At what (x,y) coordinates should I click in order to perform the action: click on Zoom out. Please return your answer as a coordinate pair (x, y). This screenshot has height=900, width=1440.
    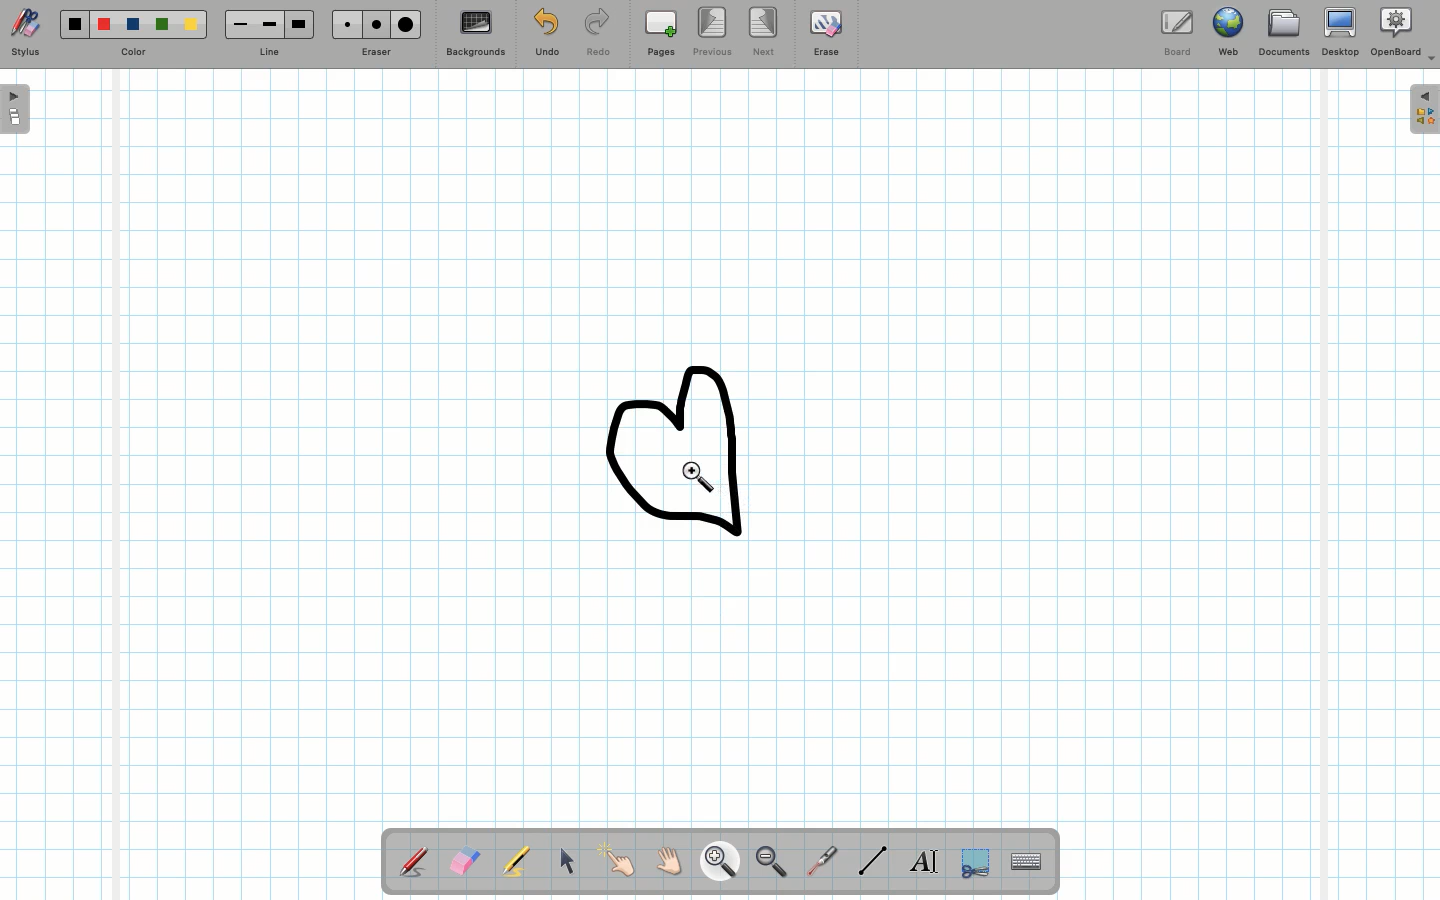
    Looking at the image, I should click on (771, 863).